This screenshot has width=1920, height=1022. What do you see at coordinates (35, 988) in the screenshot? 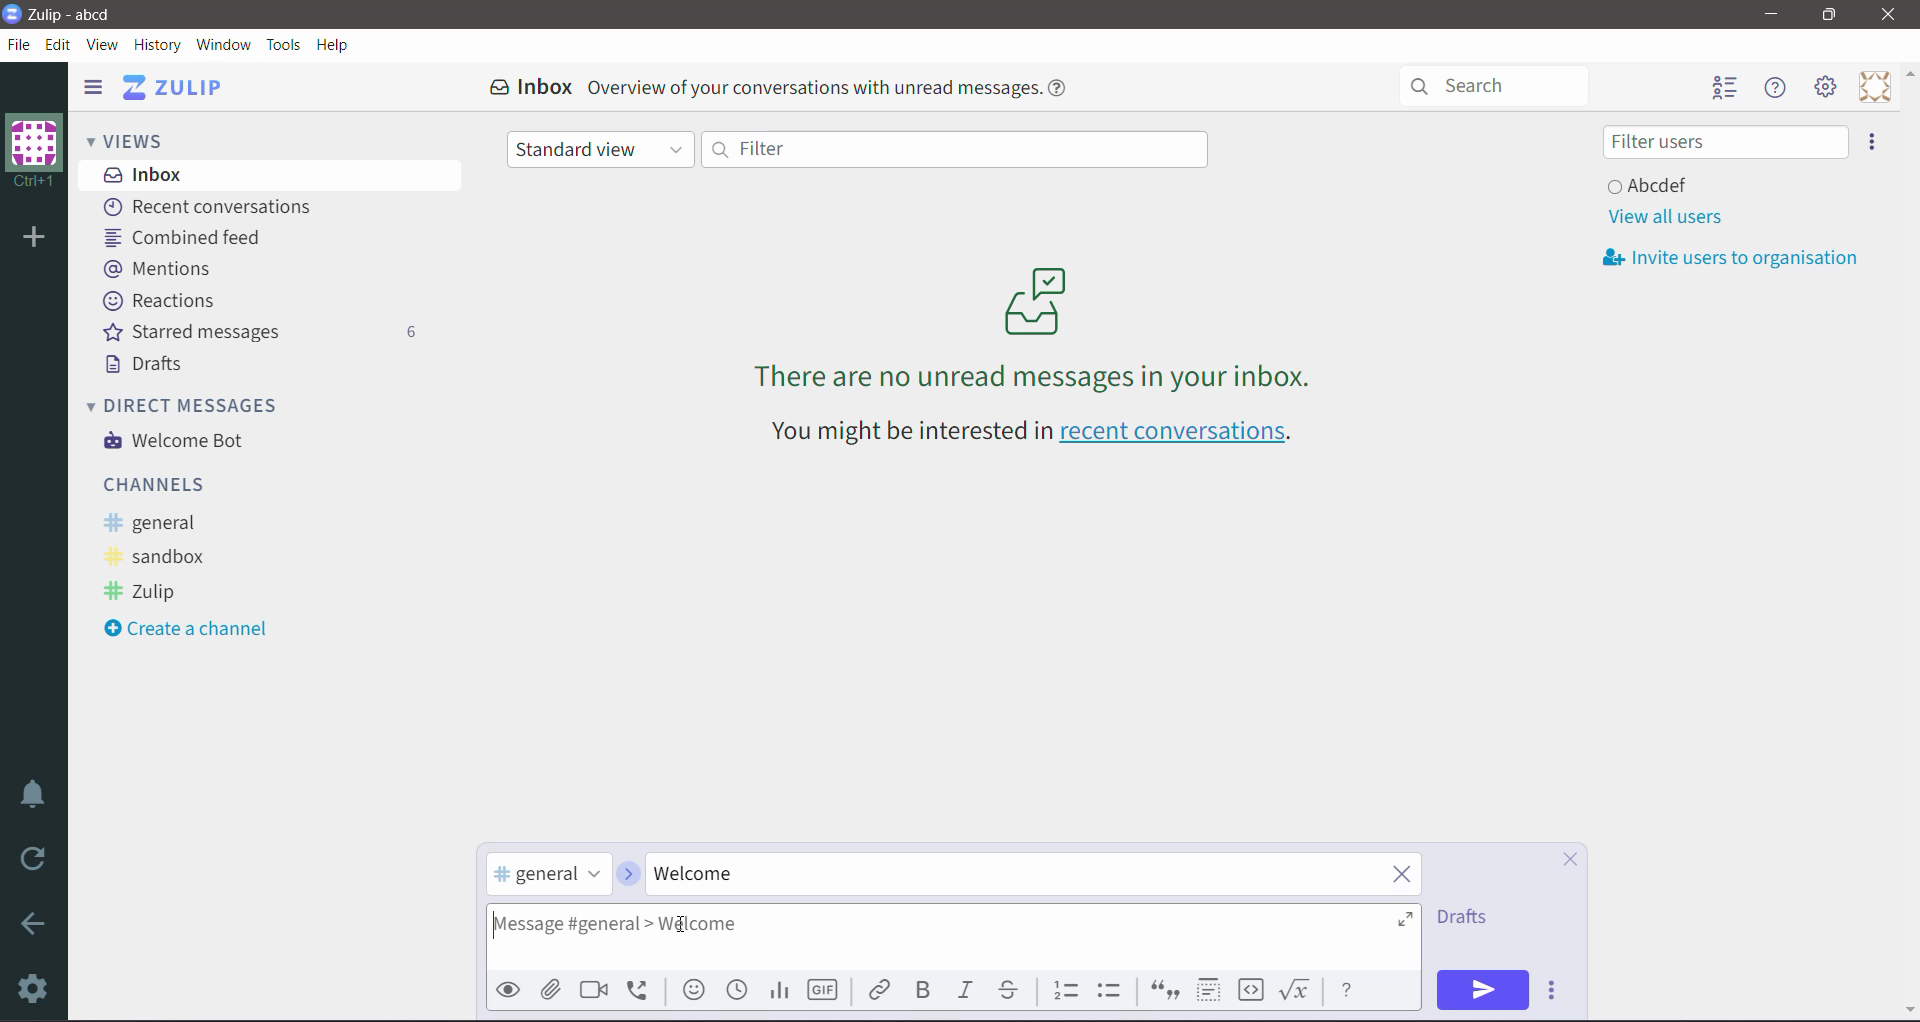
I see `Settings` at bounding box center [35, 988].